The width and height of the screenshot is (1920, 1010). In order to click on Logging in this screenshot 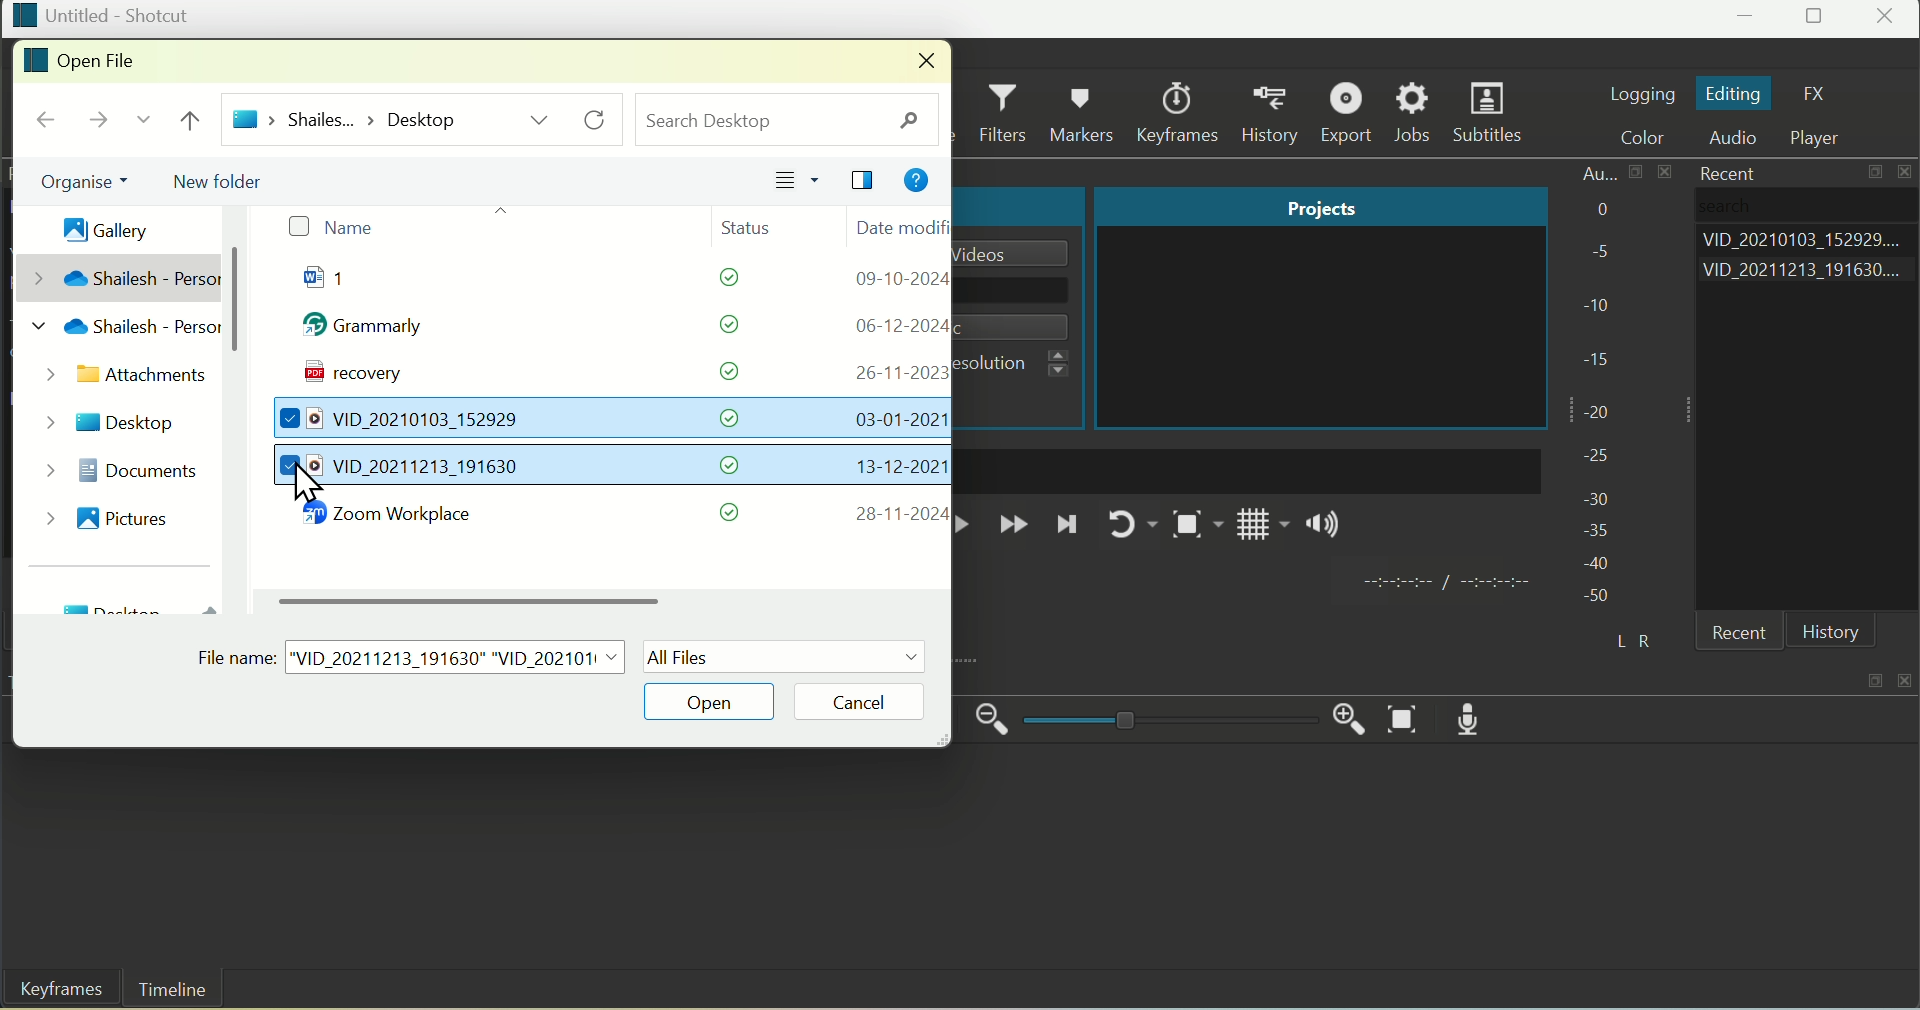, I will do `click(1641, 92)`.